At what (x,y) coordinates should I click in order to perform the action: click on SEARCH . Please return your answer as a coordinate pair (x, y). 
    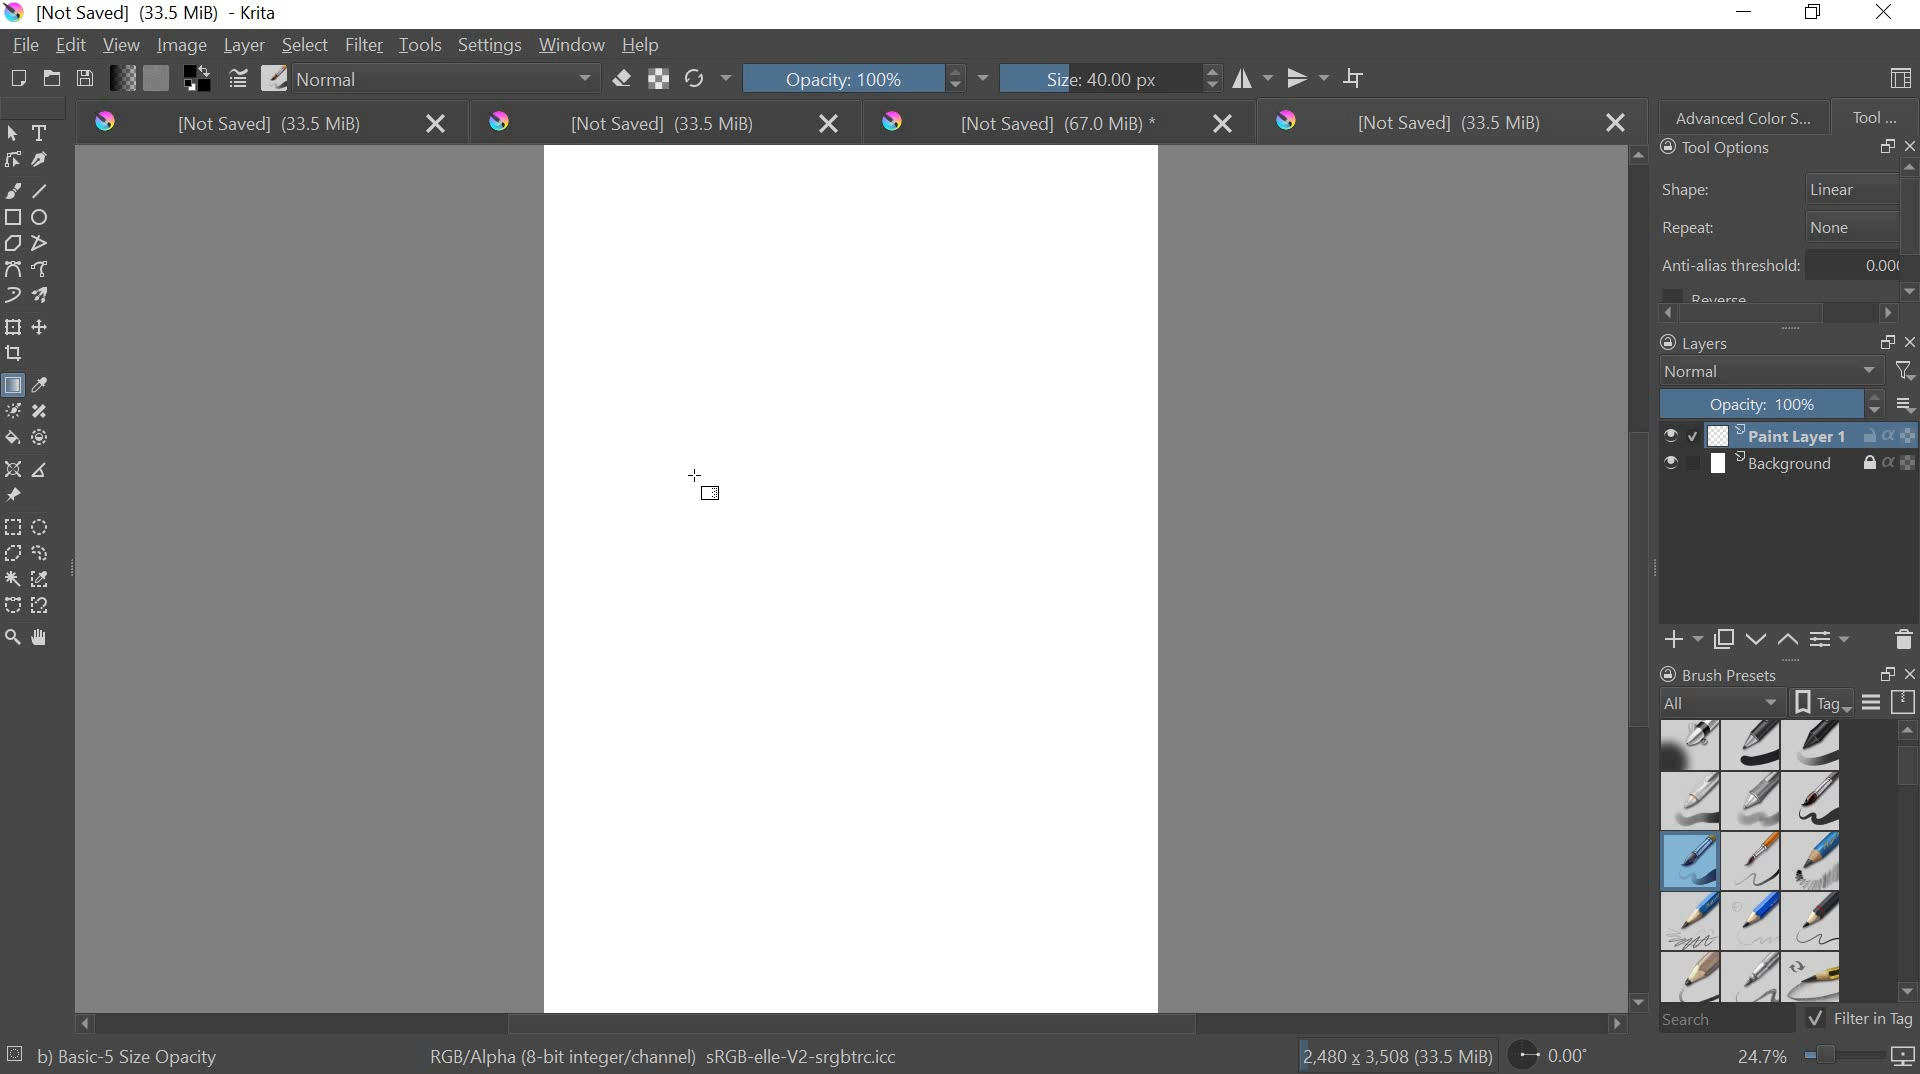
    Looking at the image, I should click on (1734, 1020).